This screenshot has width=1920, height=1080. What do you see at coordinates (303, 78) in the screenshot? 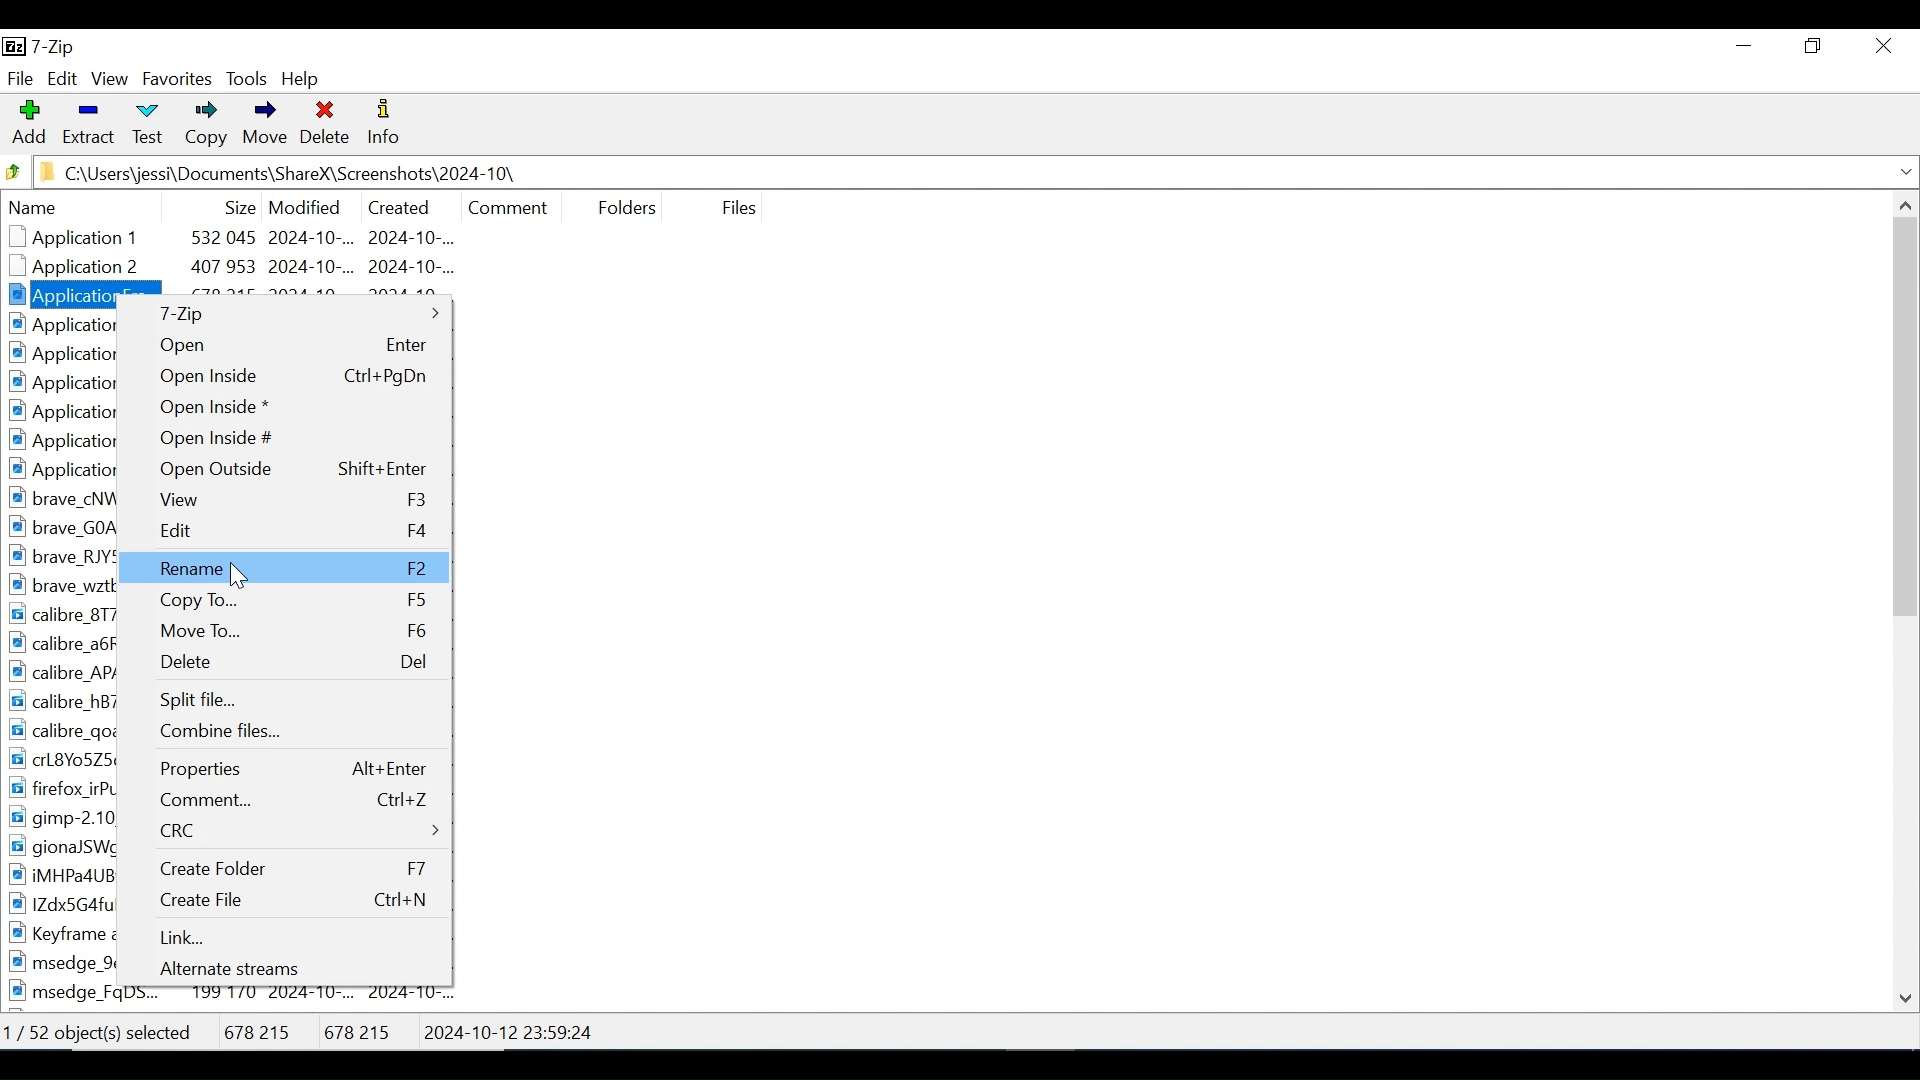
I see `Help` at bounding box center [303, 78].